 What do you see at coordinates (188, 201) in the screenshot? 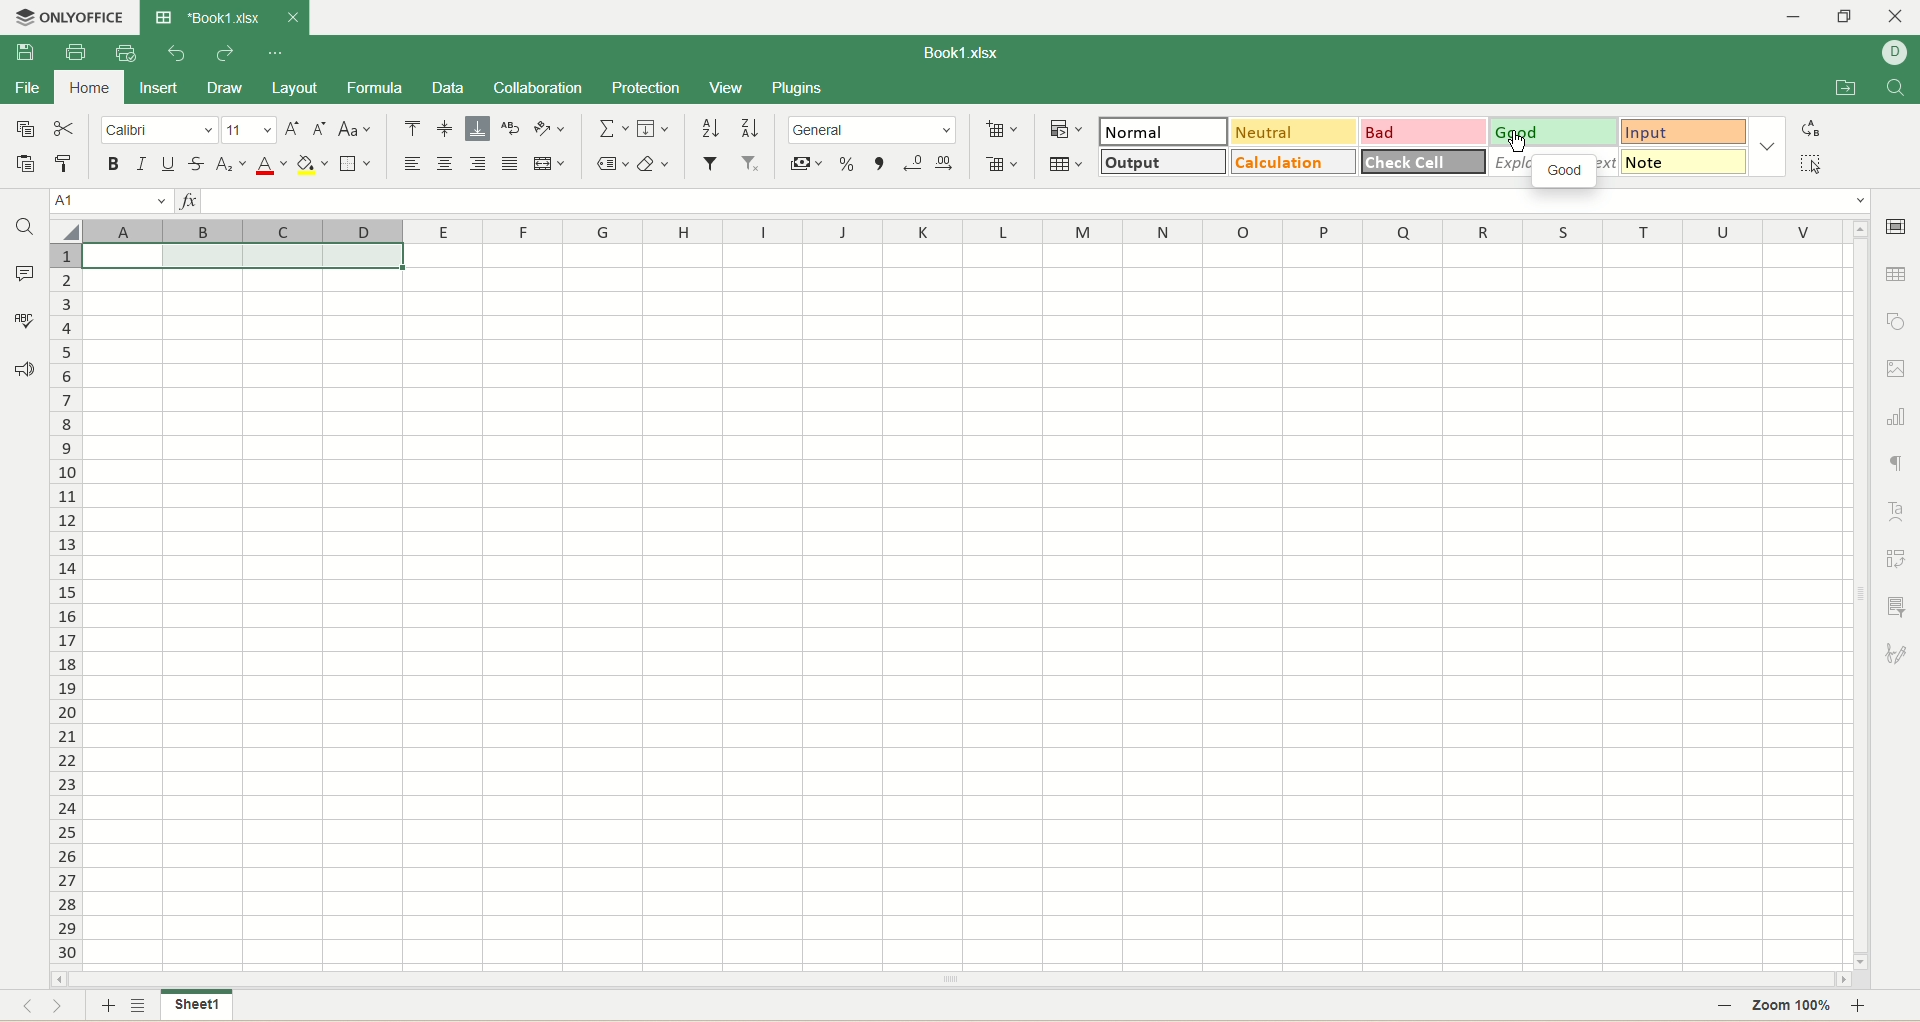
I see `insert function` at bounding box center [188, 201].